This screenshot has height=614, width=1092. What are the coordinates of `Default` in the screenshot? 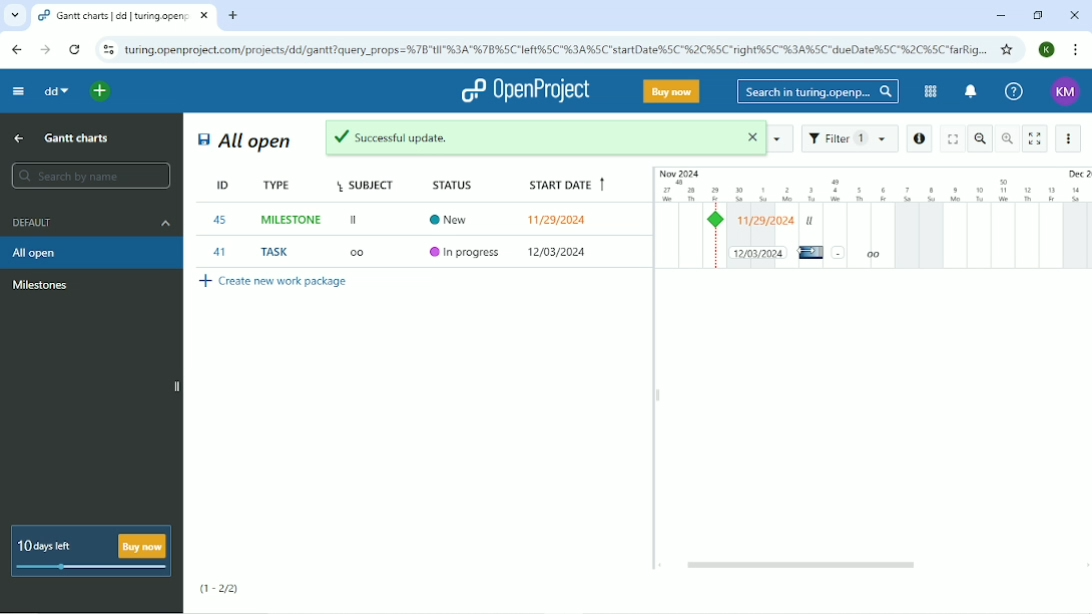 It's located at (89, 222).